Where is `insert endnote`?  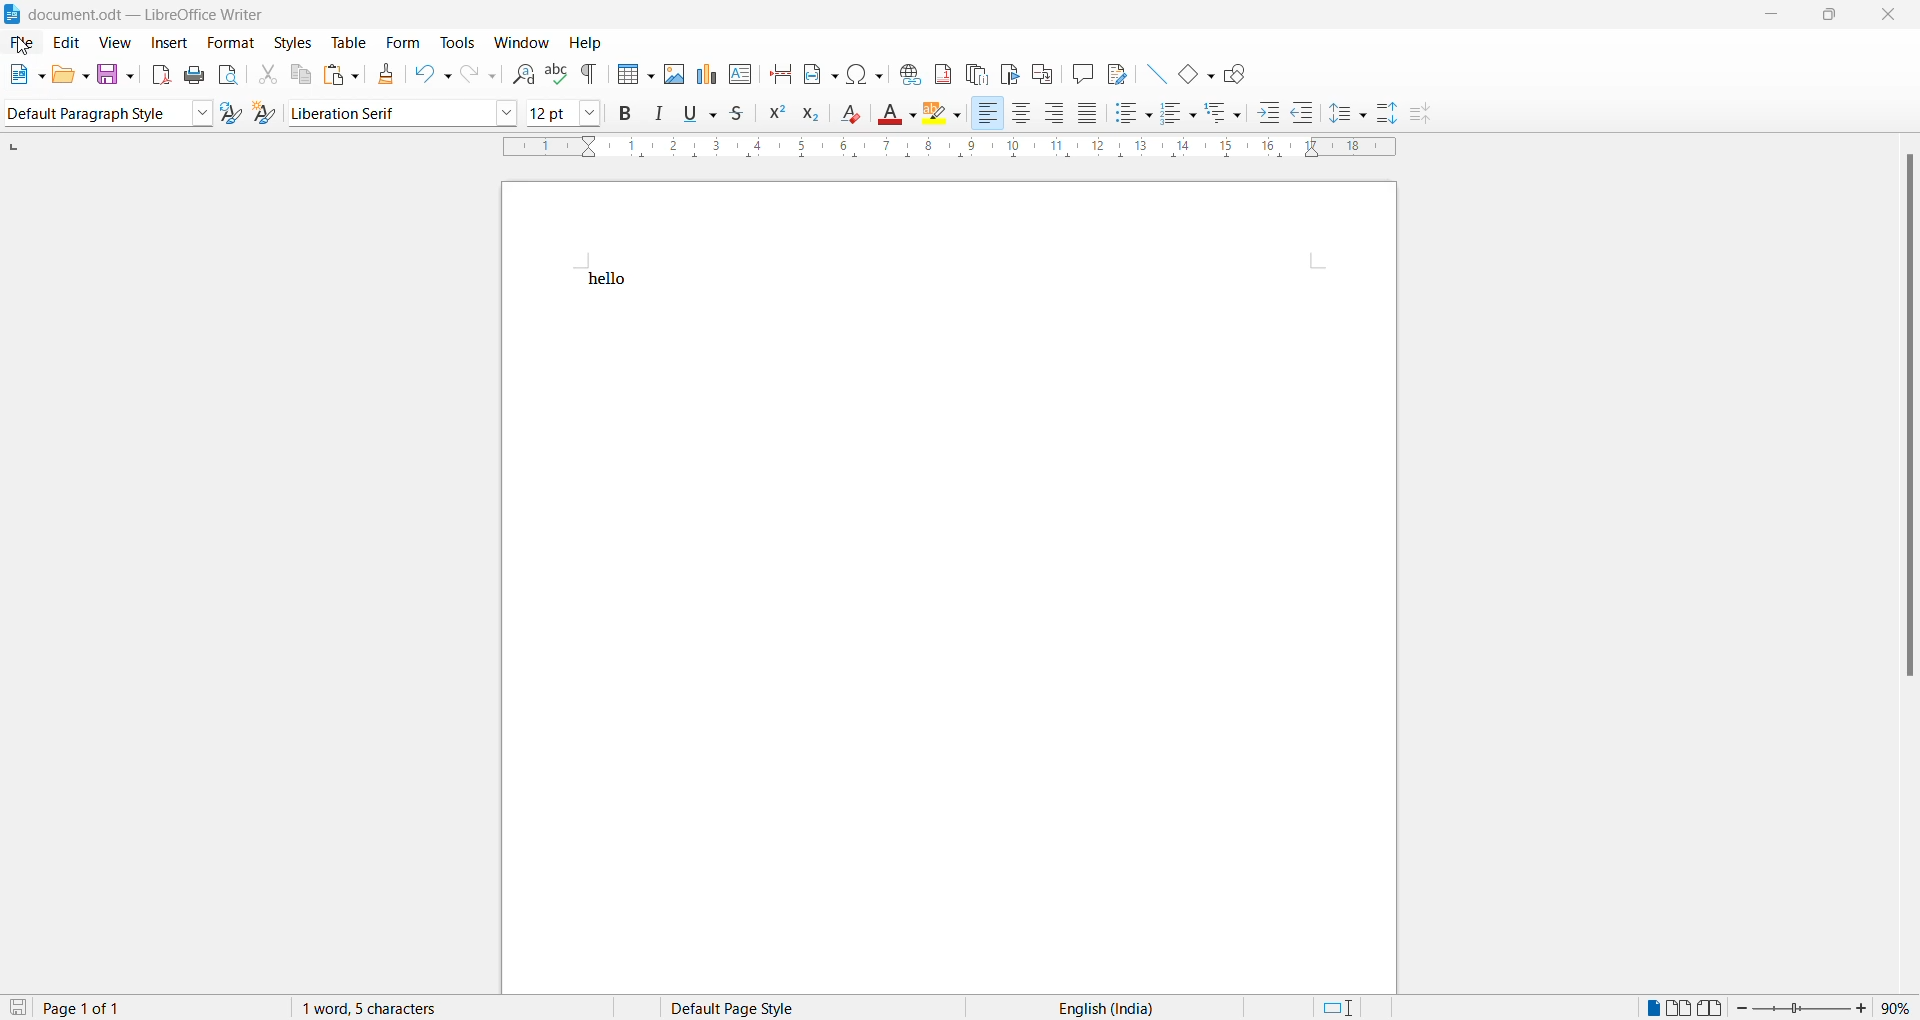
insert endnote is located at coordinates (974, 74).